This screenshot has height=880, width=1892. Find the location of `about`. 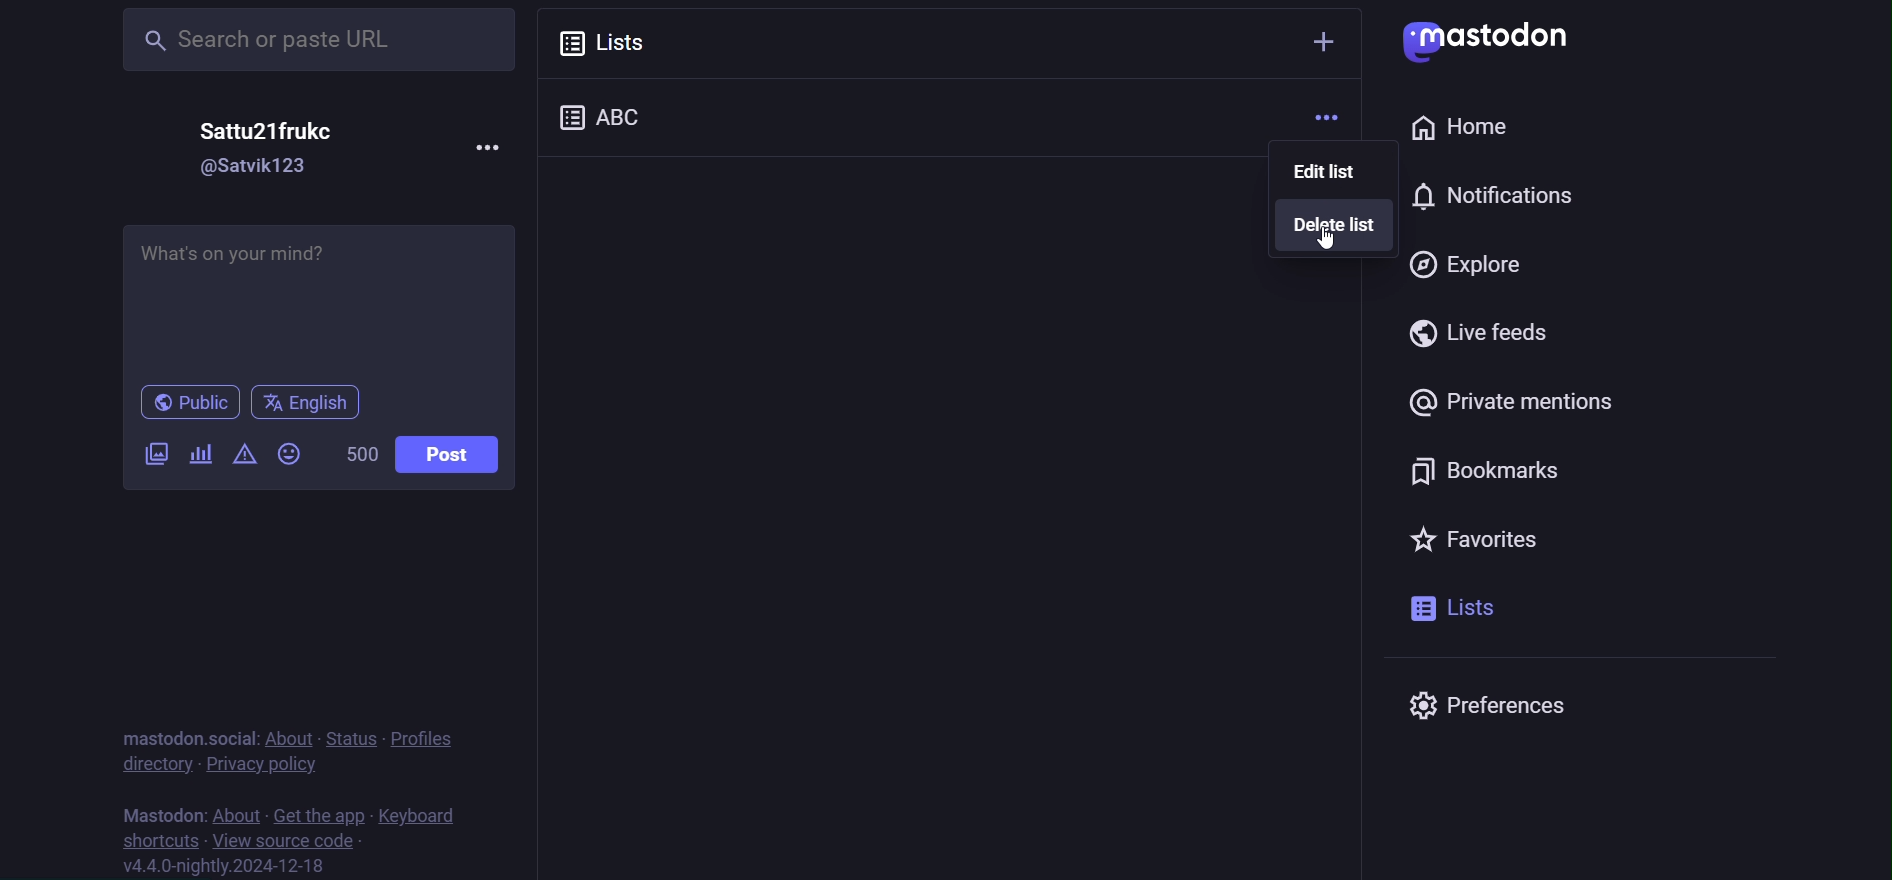

about is located at coordinates (236, 811).